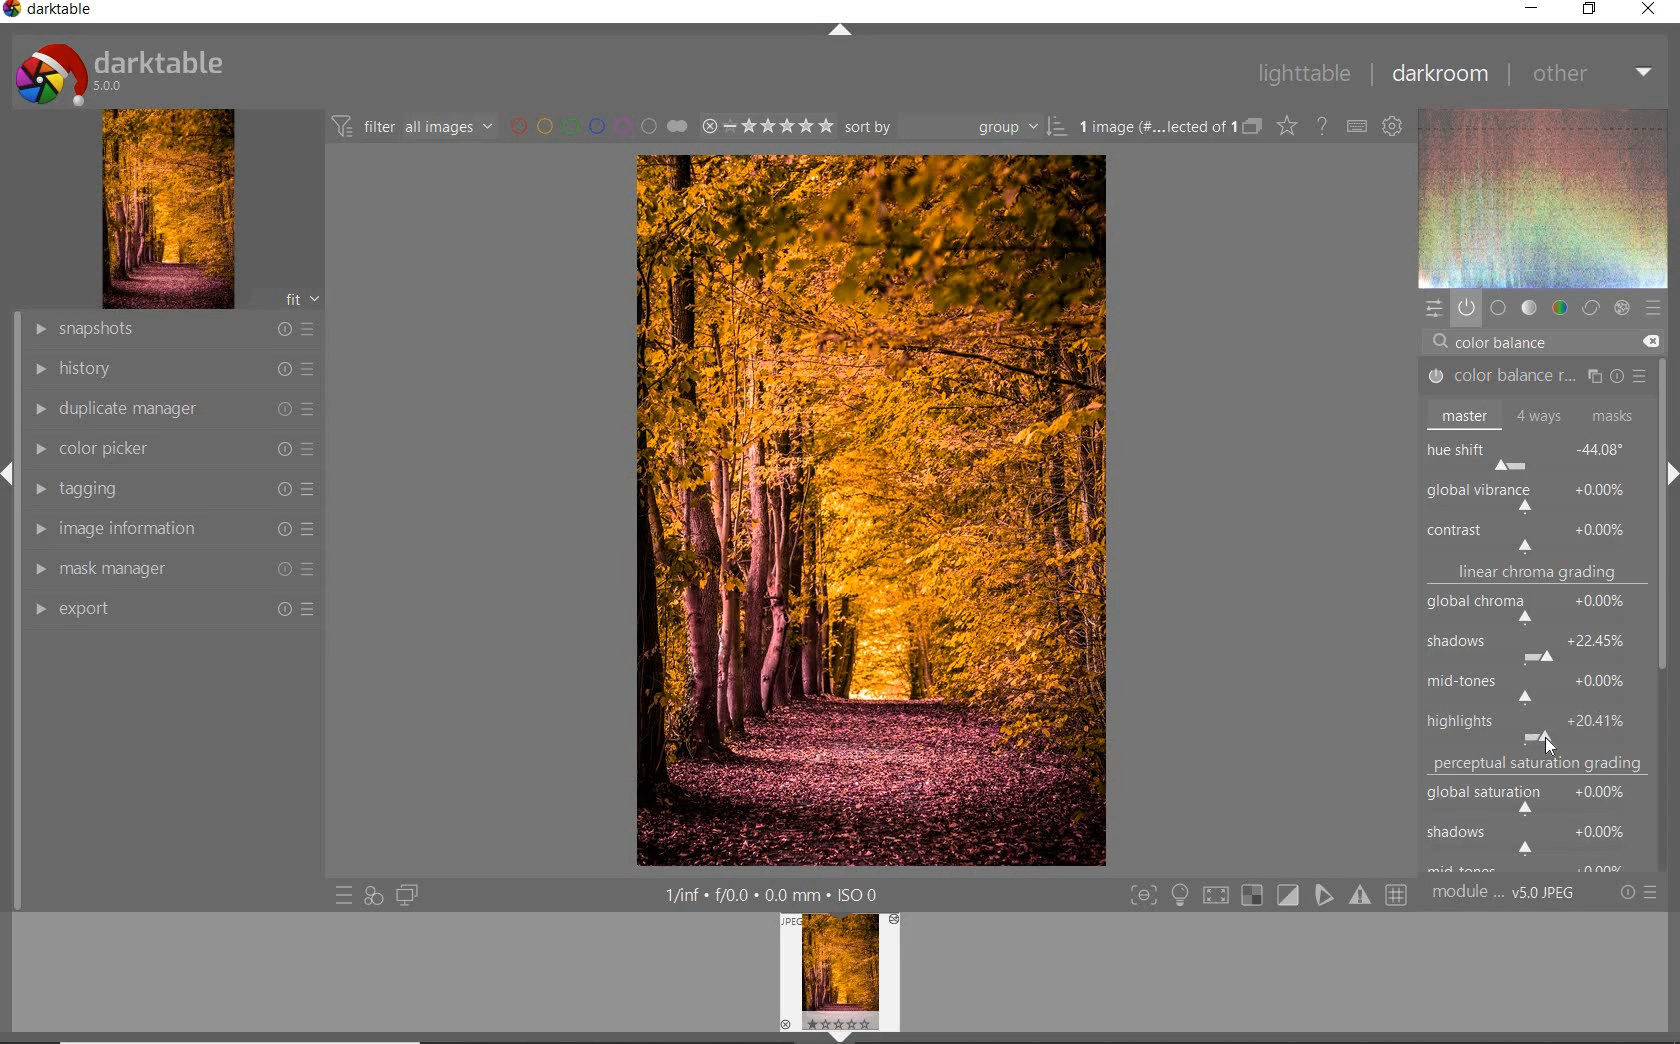 Image resolution: width=1680 pixels, height=1044 pixels. I want to click on quick access to preset, so click(343, 893).